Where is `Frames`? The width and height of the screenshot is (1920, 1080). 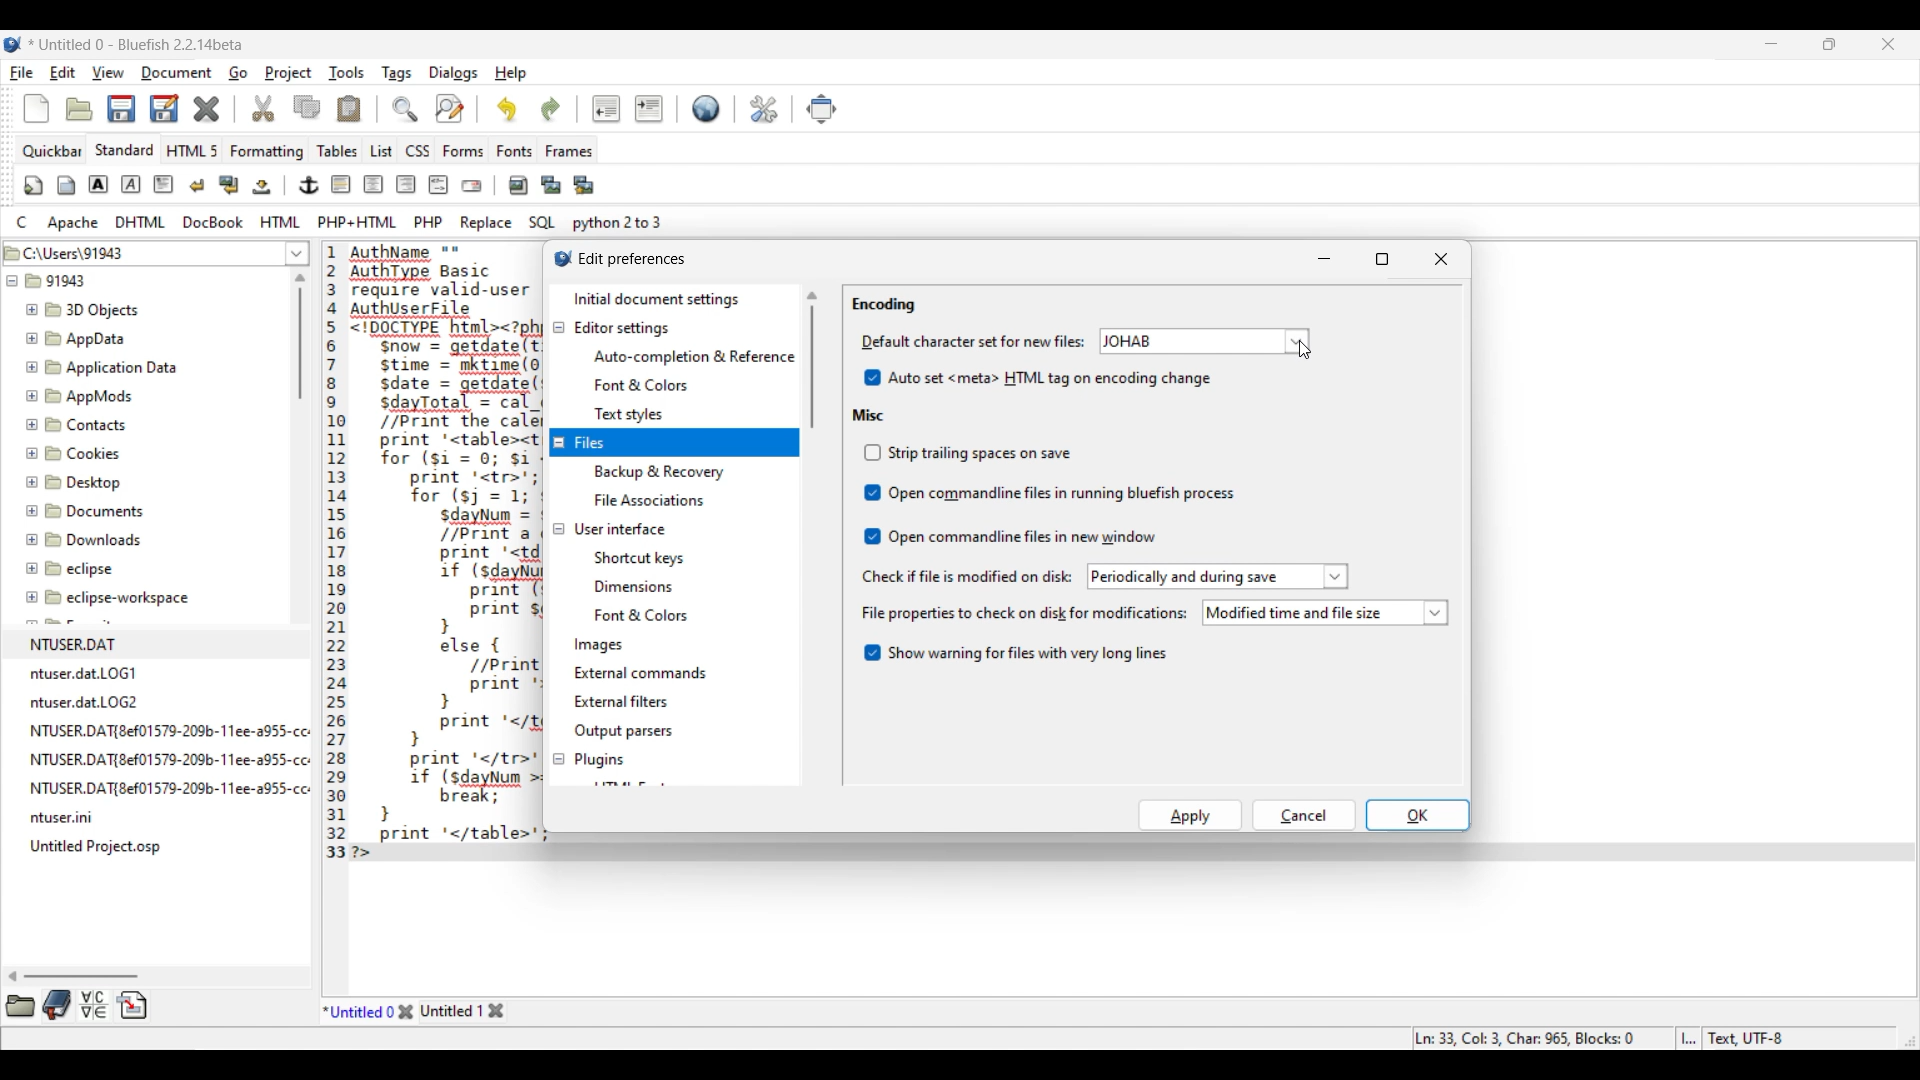 Frames is located at coordinates (570, 151).